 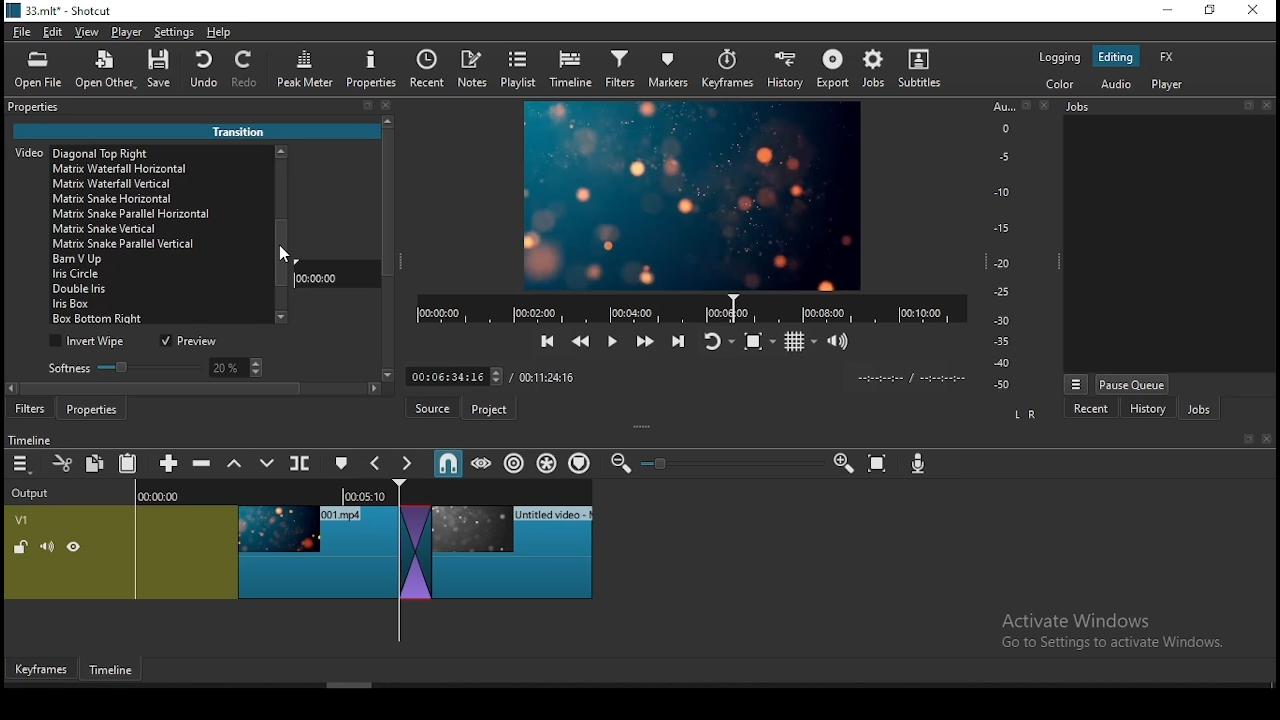 I want to click on transition option, so click(x=158, y=170).